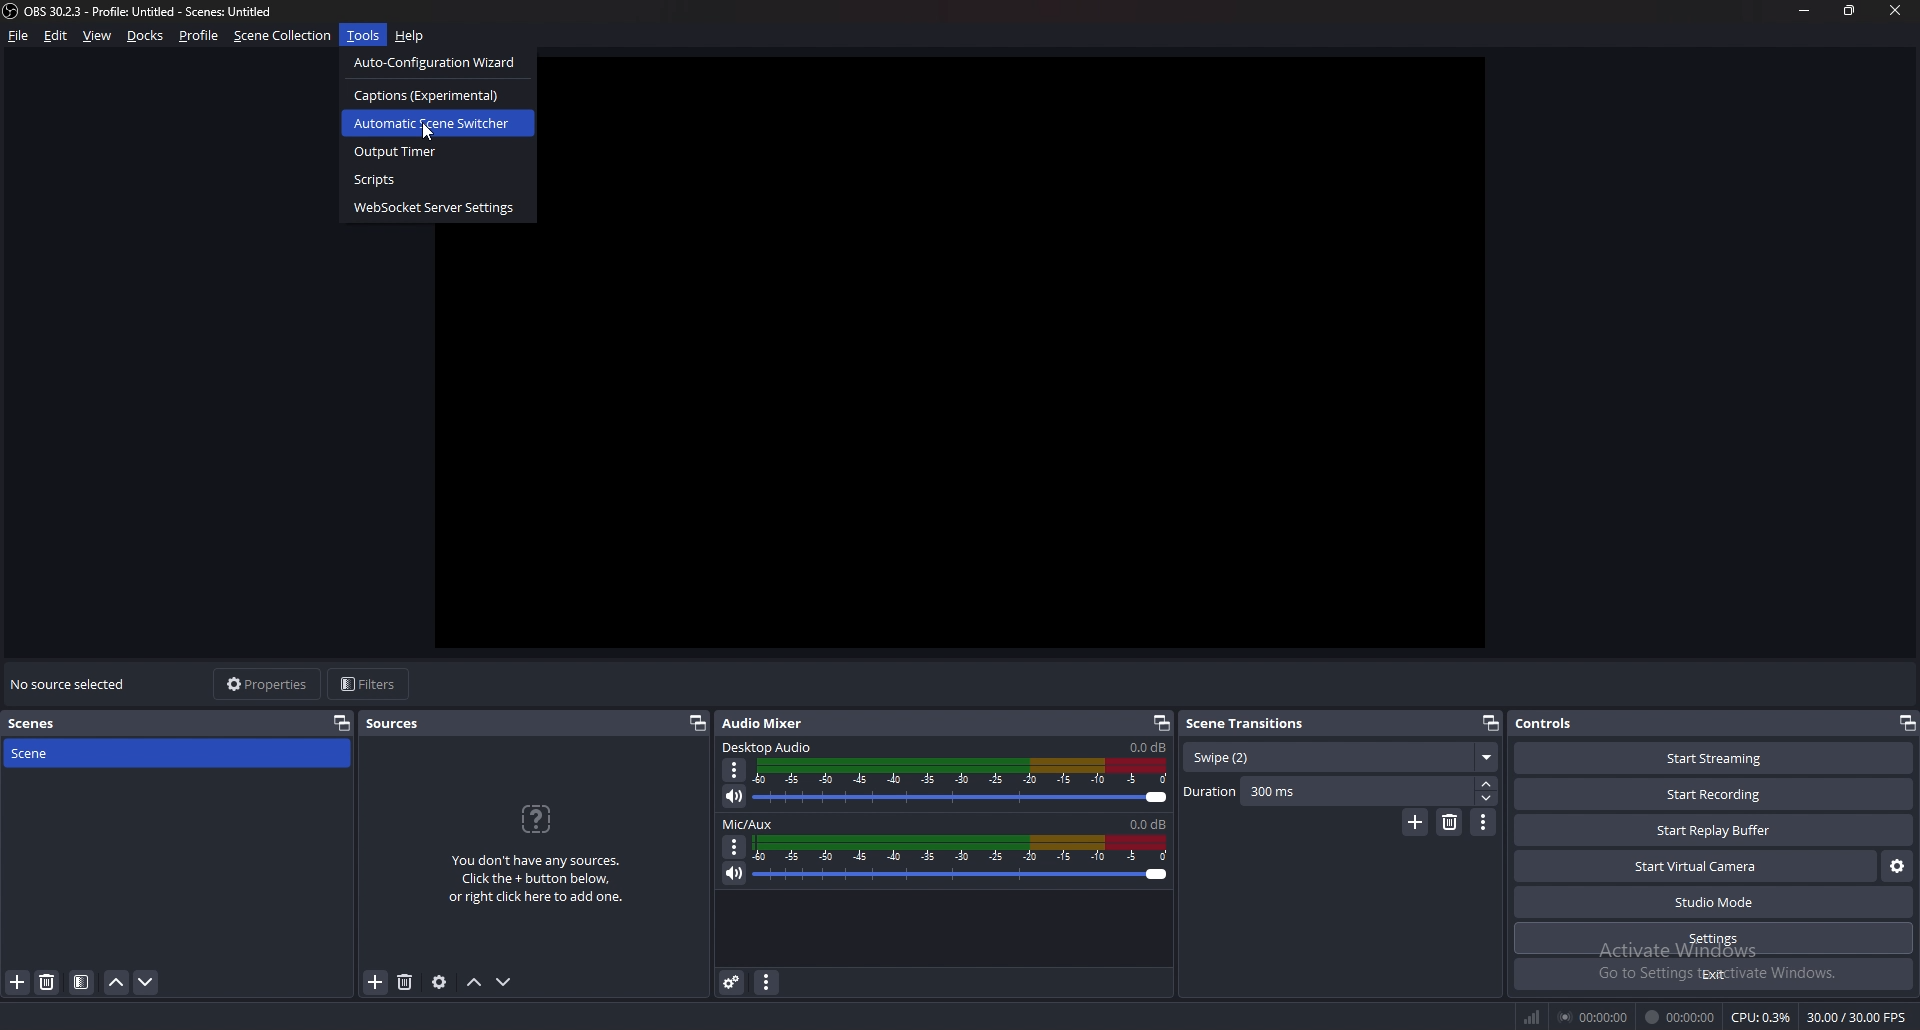  Describe the element at coordinates (1148, 748) in the screenshot. I see `volume level` at that location.